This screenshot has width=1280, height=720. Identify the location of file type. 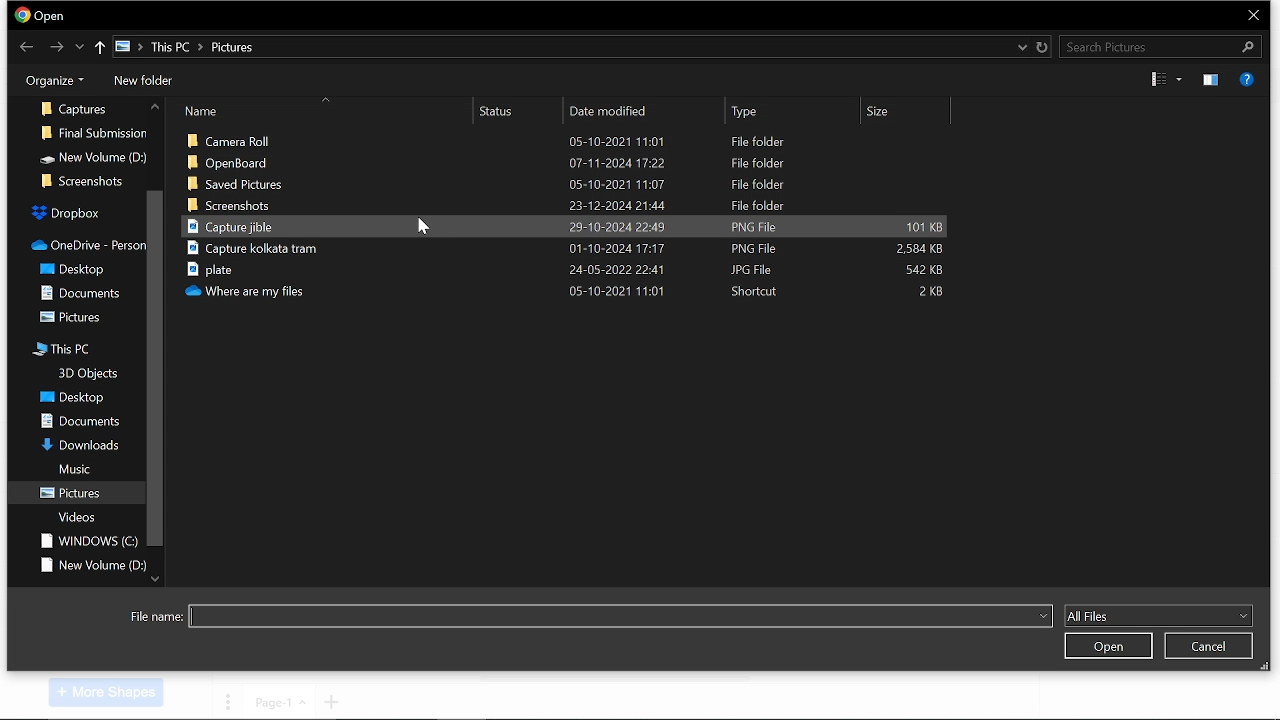
(1158, 616).